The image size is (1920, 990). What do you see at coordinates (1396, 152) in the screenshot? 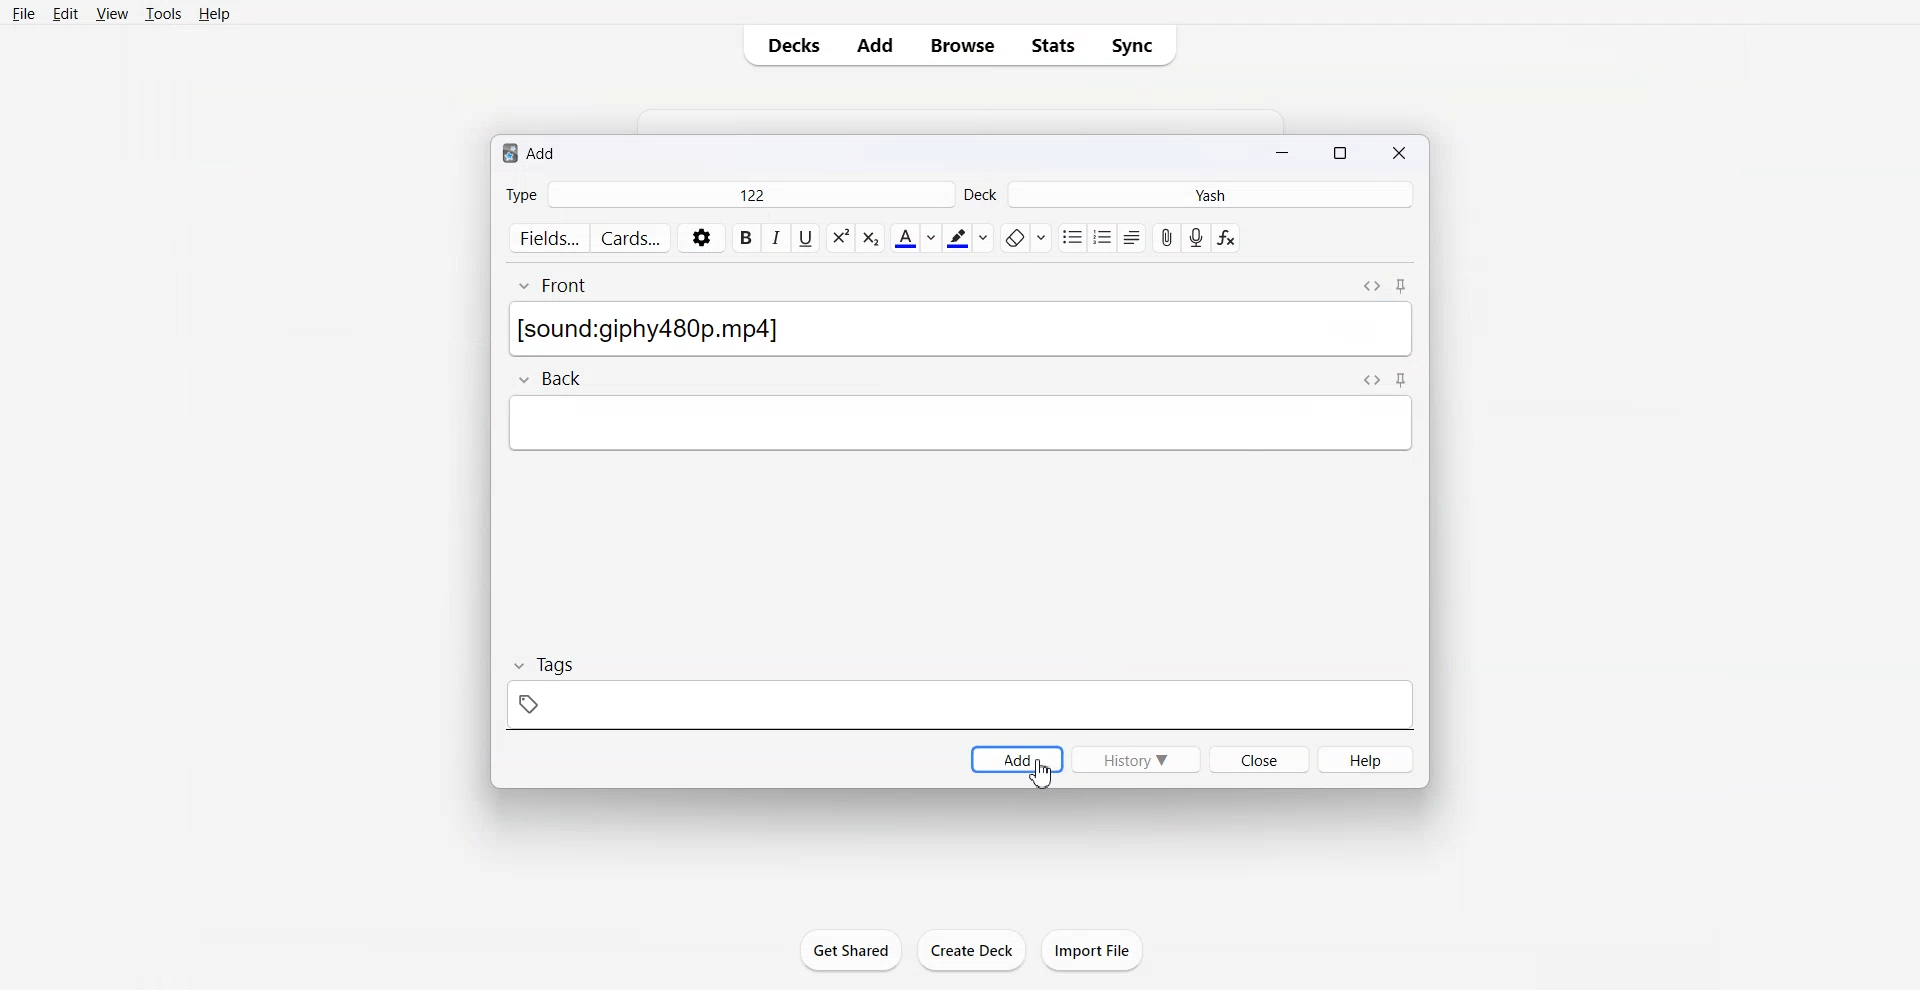
I see `Close` at bounding box center [1396, 152].